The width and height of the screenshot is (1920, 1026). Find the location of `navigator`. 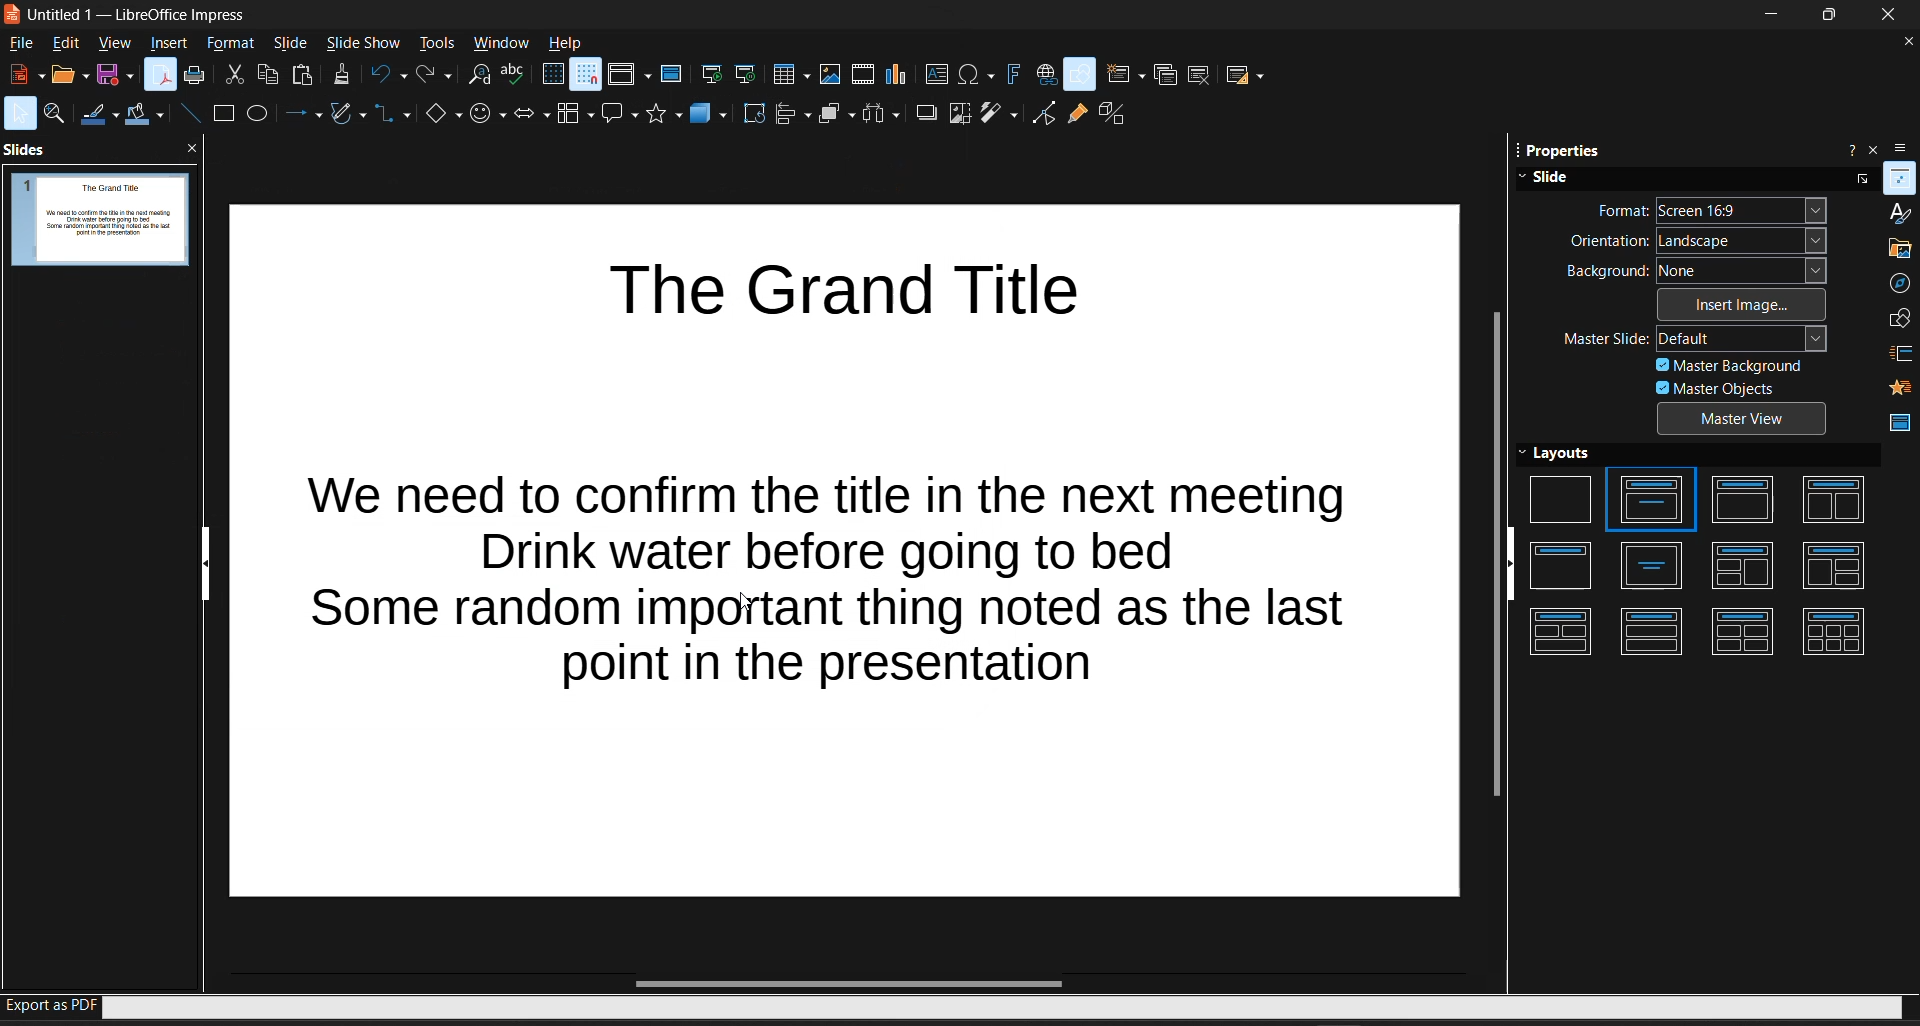

navigator is located at coordinates (1900, 283).